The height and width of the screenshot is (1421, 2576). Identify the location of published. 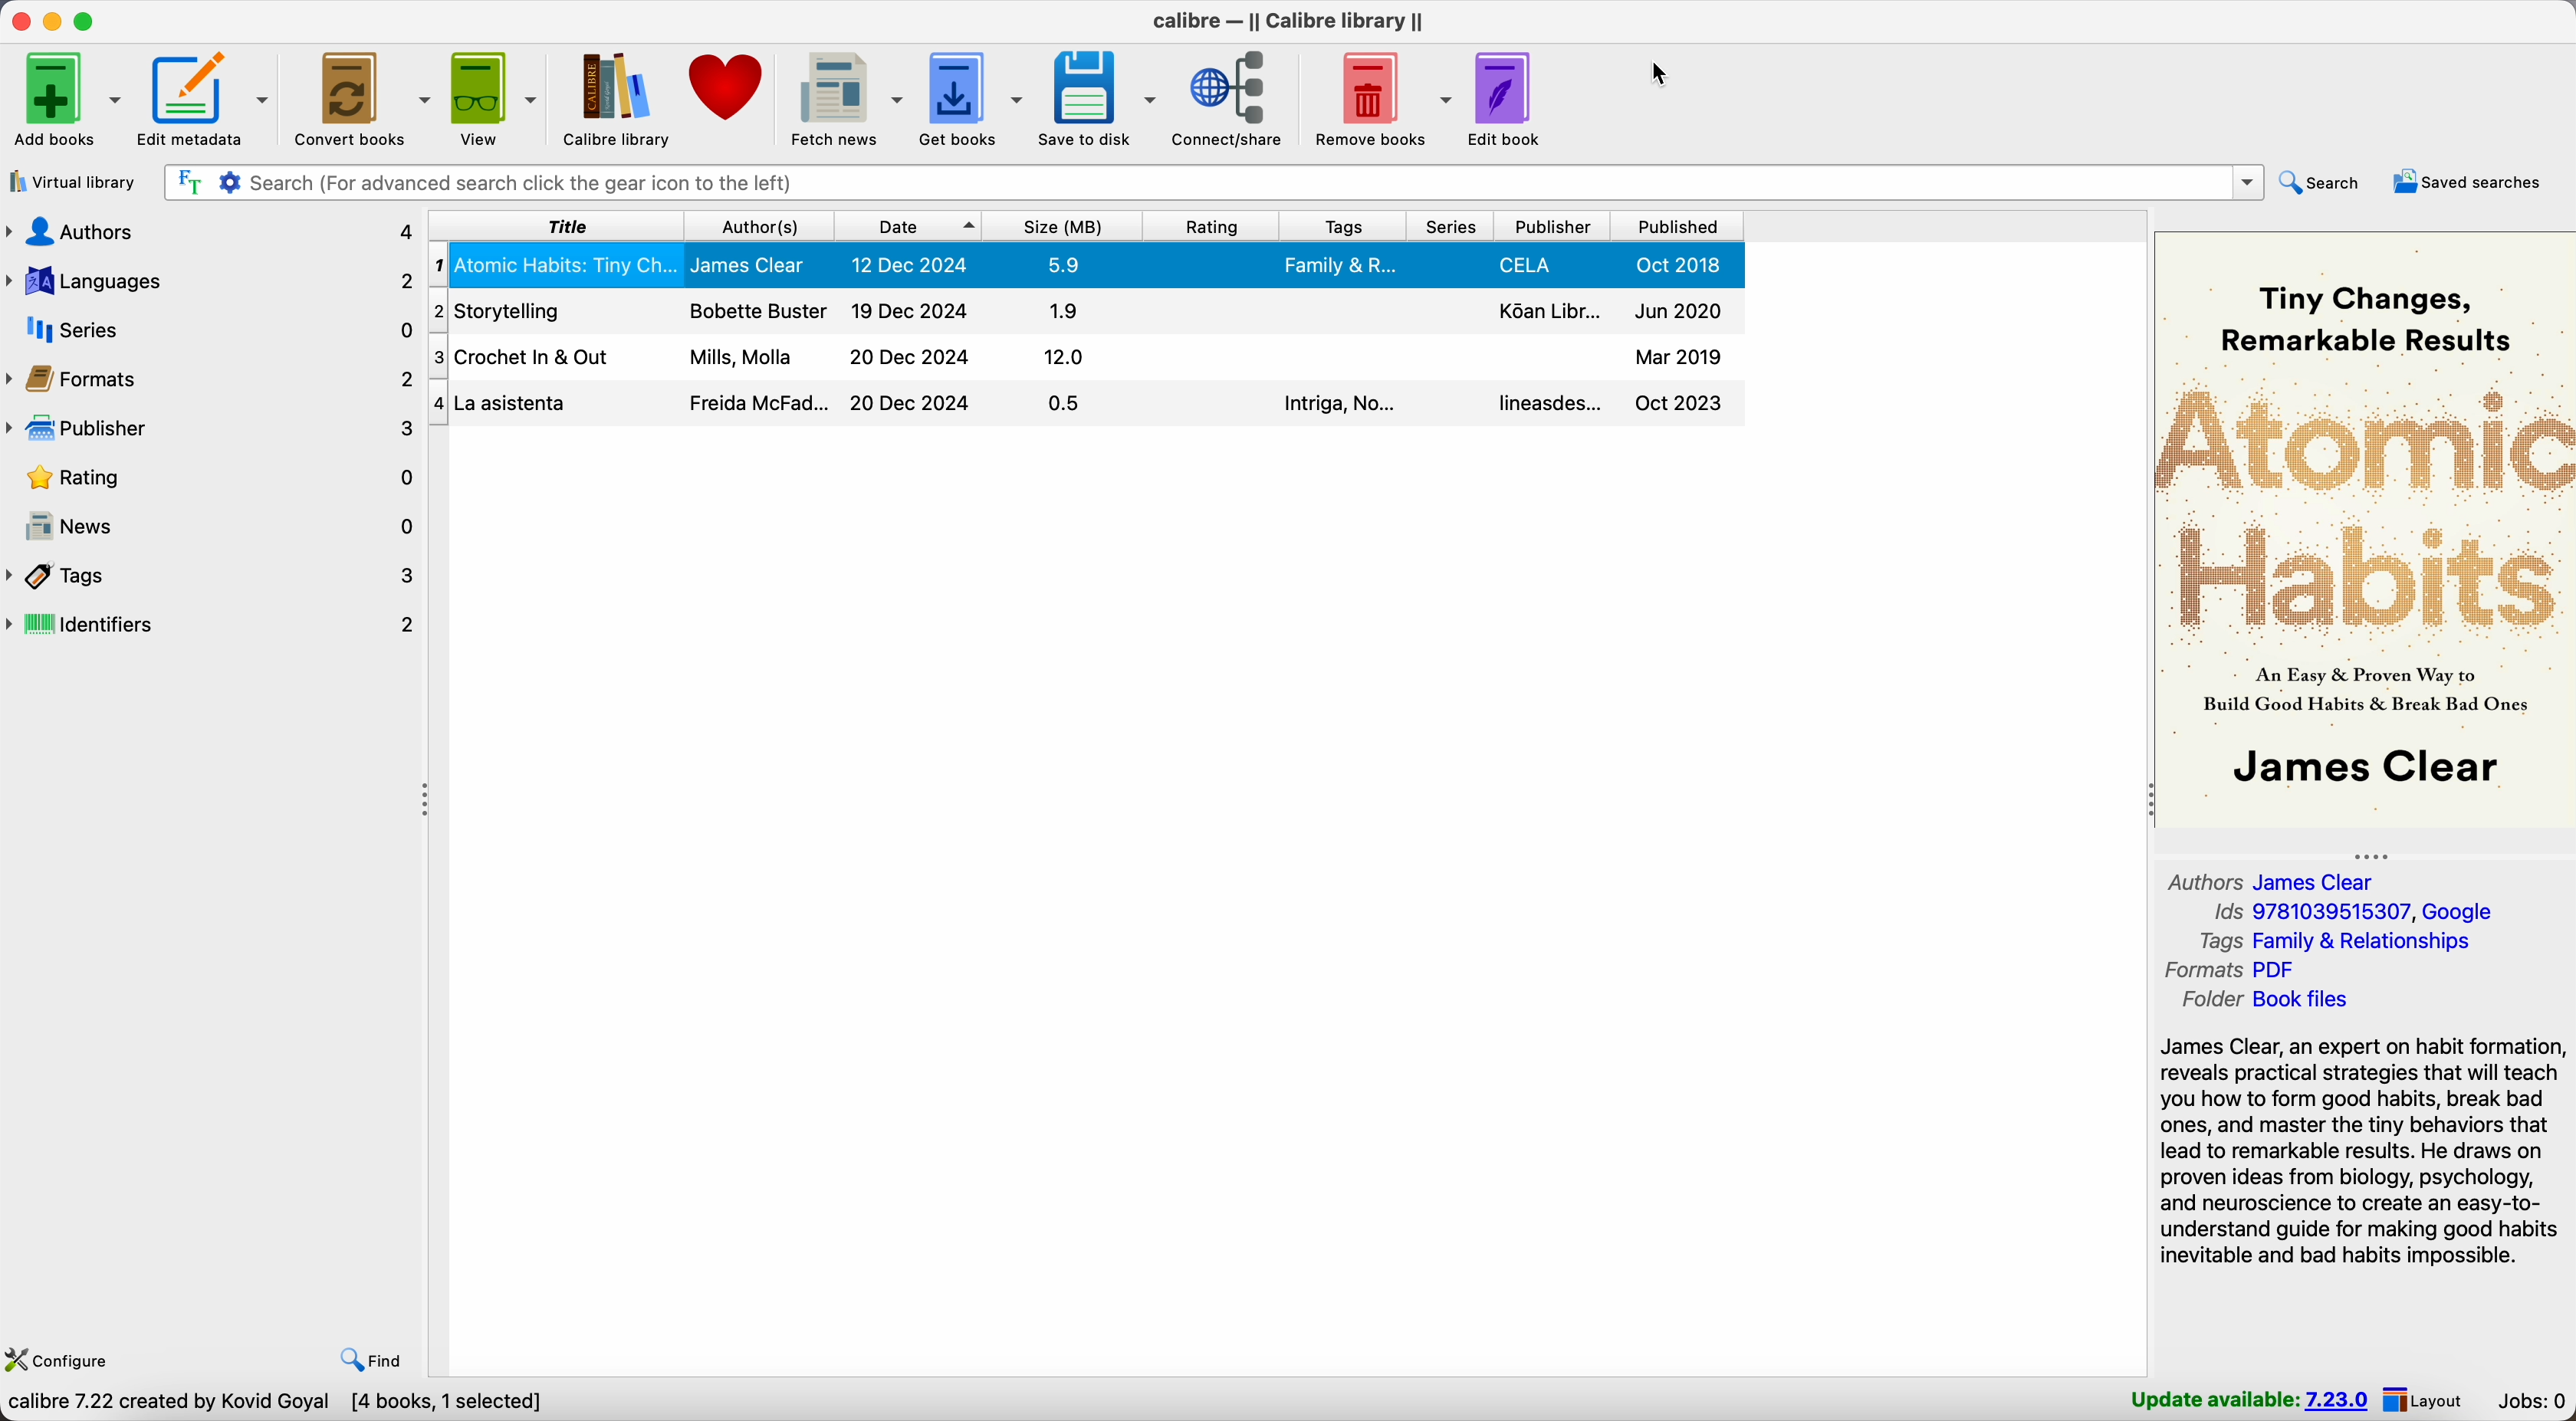
(1677, 226).